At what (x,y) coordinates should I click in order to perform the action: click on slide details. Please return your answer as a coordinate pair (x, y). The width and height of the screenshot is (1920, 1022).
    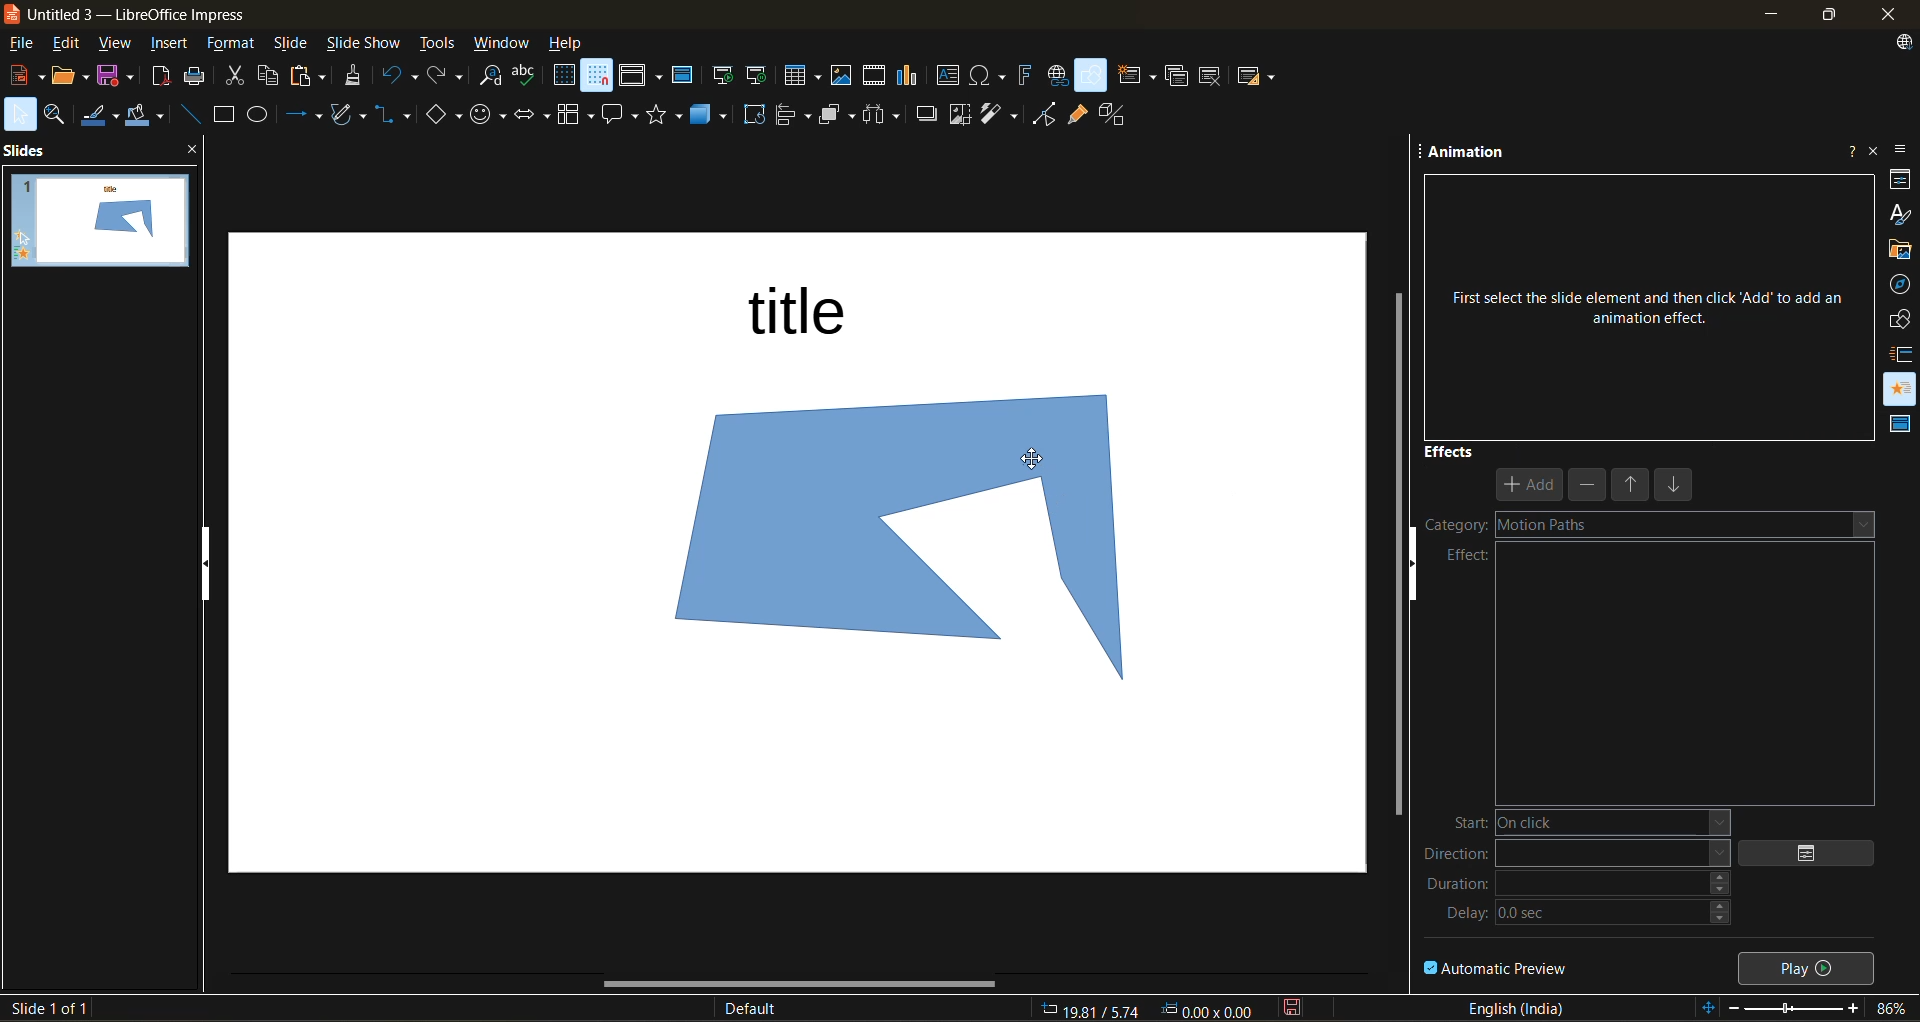
    Looking at the image, I should click on (47, 1009).